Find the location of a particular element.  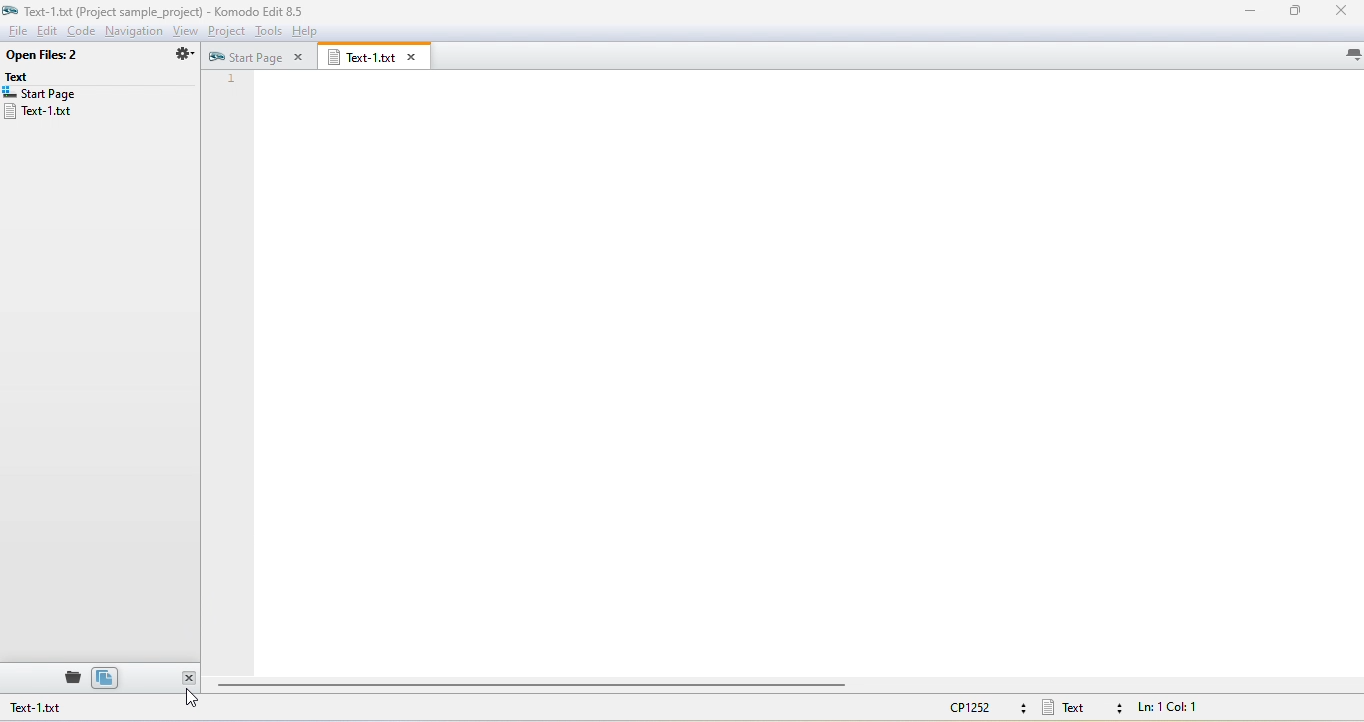

CP1252 is located at coordinates (984, 706).